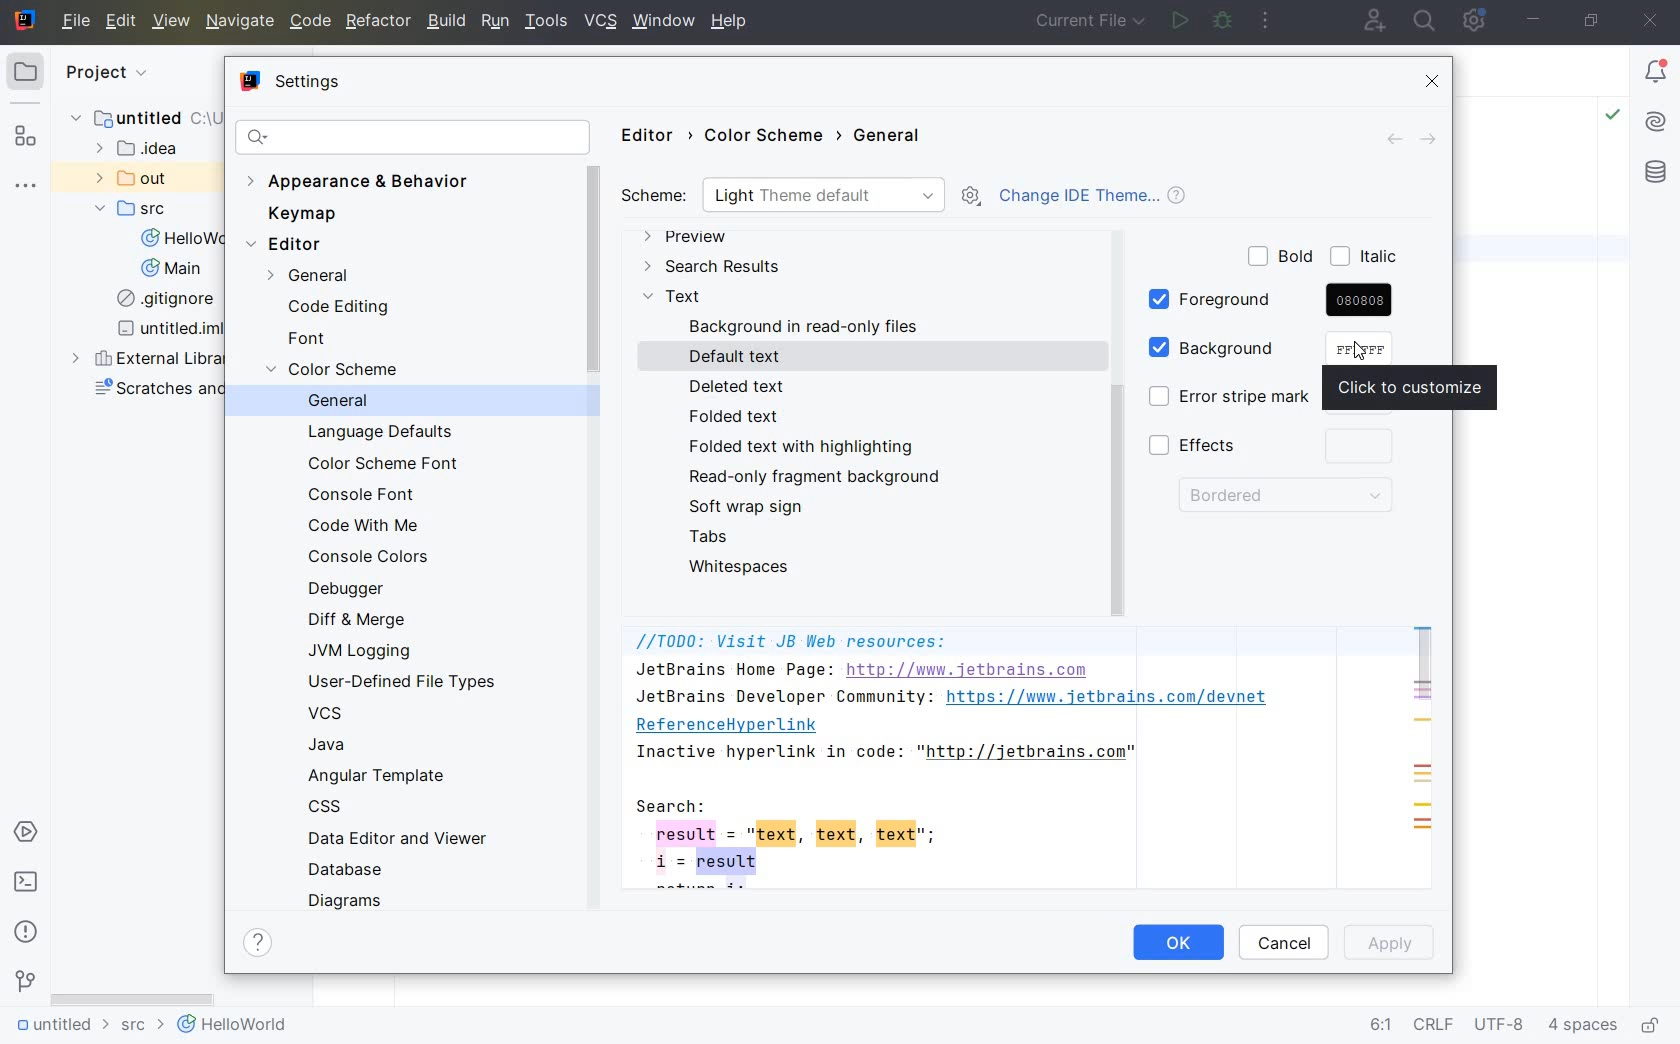  What do you see at coordinates (689, 239) in the screenshot?
I see `PREVIEW` at bounding box center [689, 239].